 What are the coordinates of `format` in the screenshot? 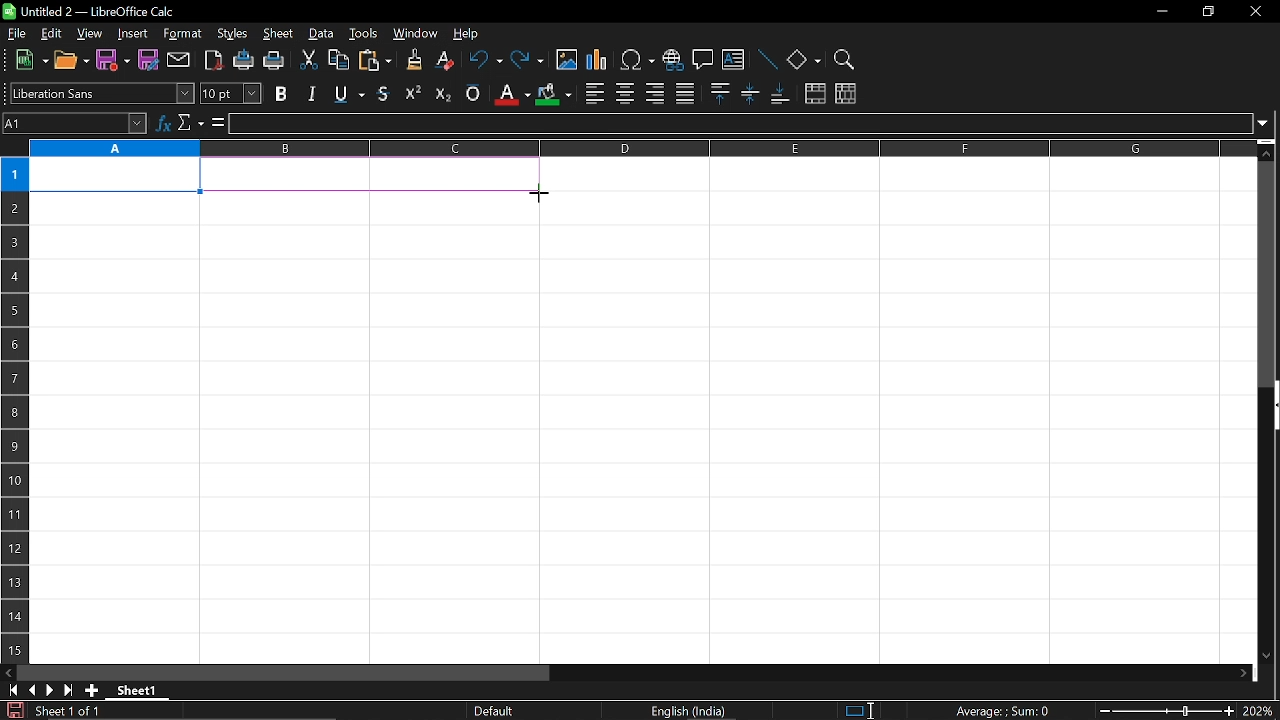 It's located at (183, 34).